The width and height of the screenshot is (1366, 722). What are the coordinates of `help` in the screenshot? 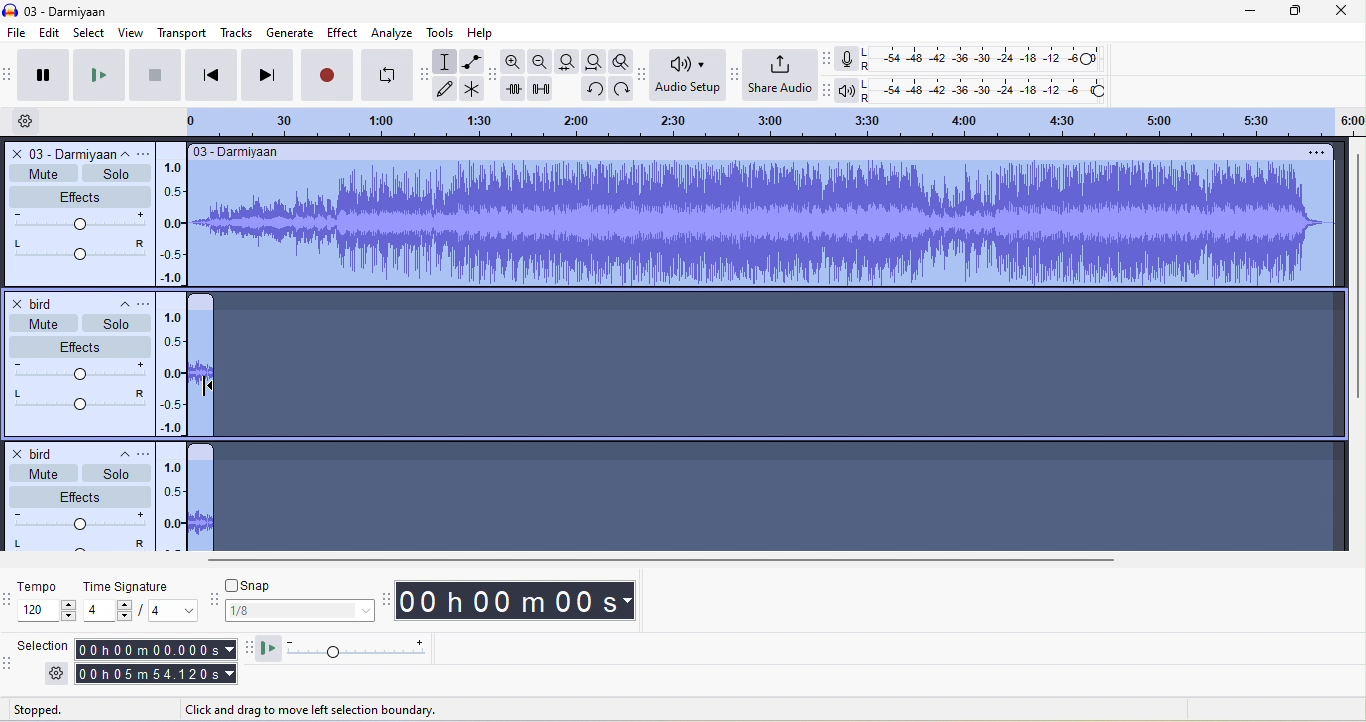 It's located at (486, 31).